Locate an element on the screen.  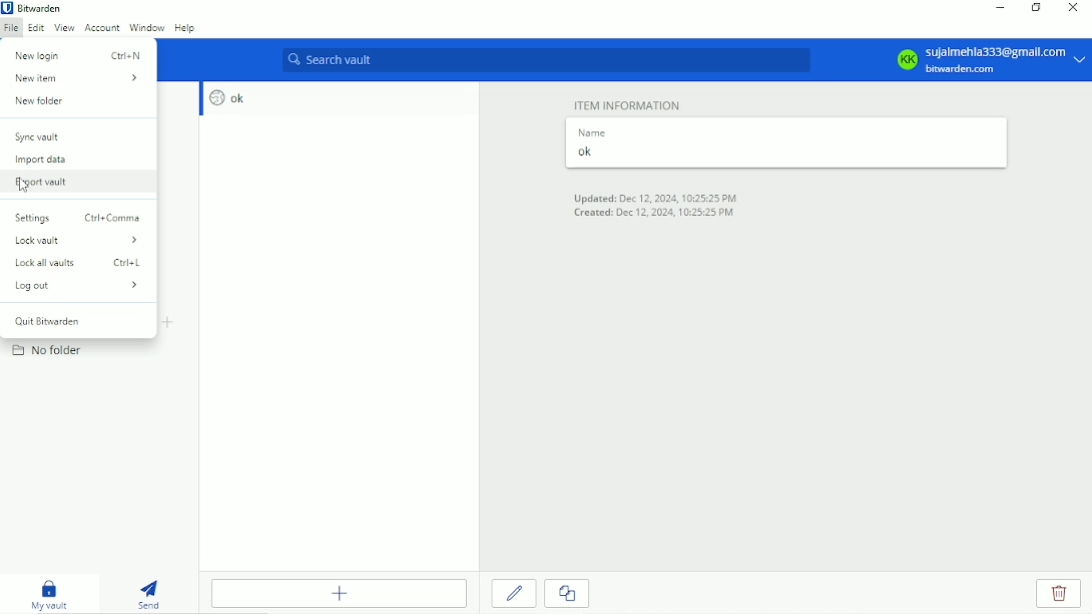
Cursor is located at coordinates (23, 187).